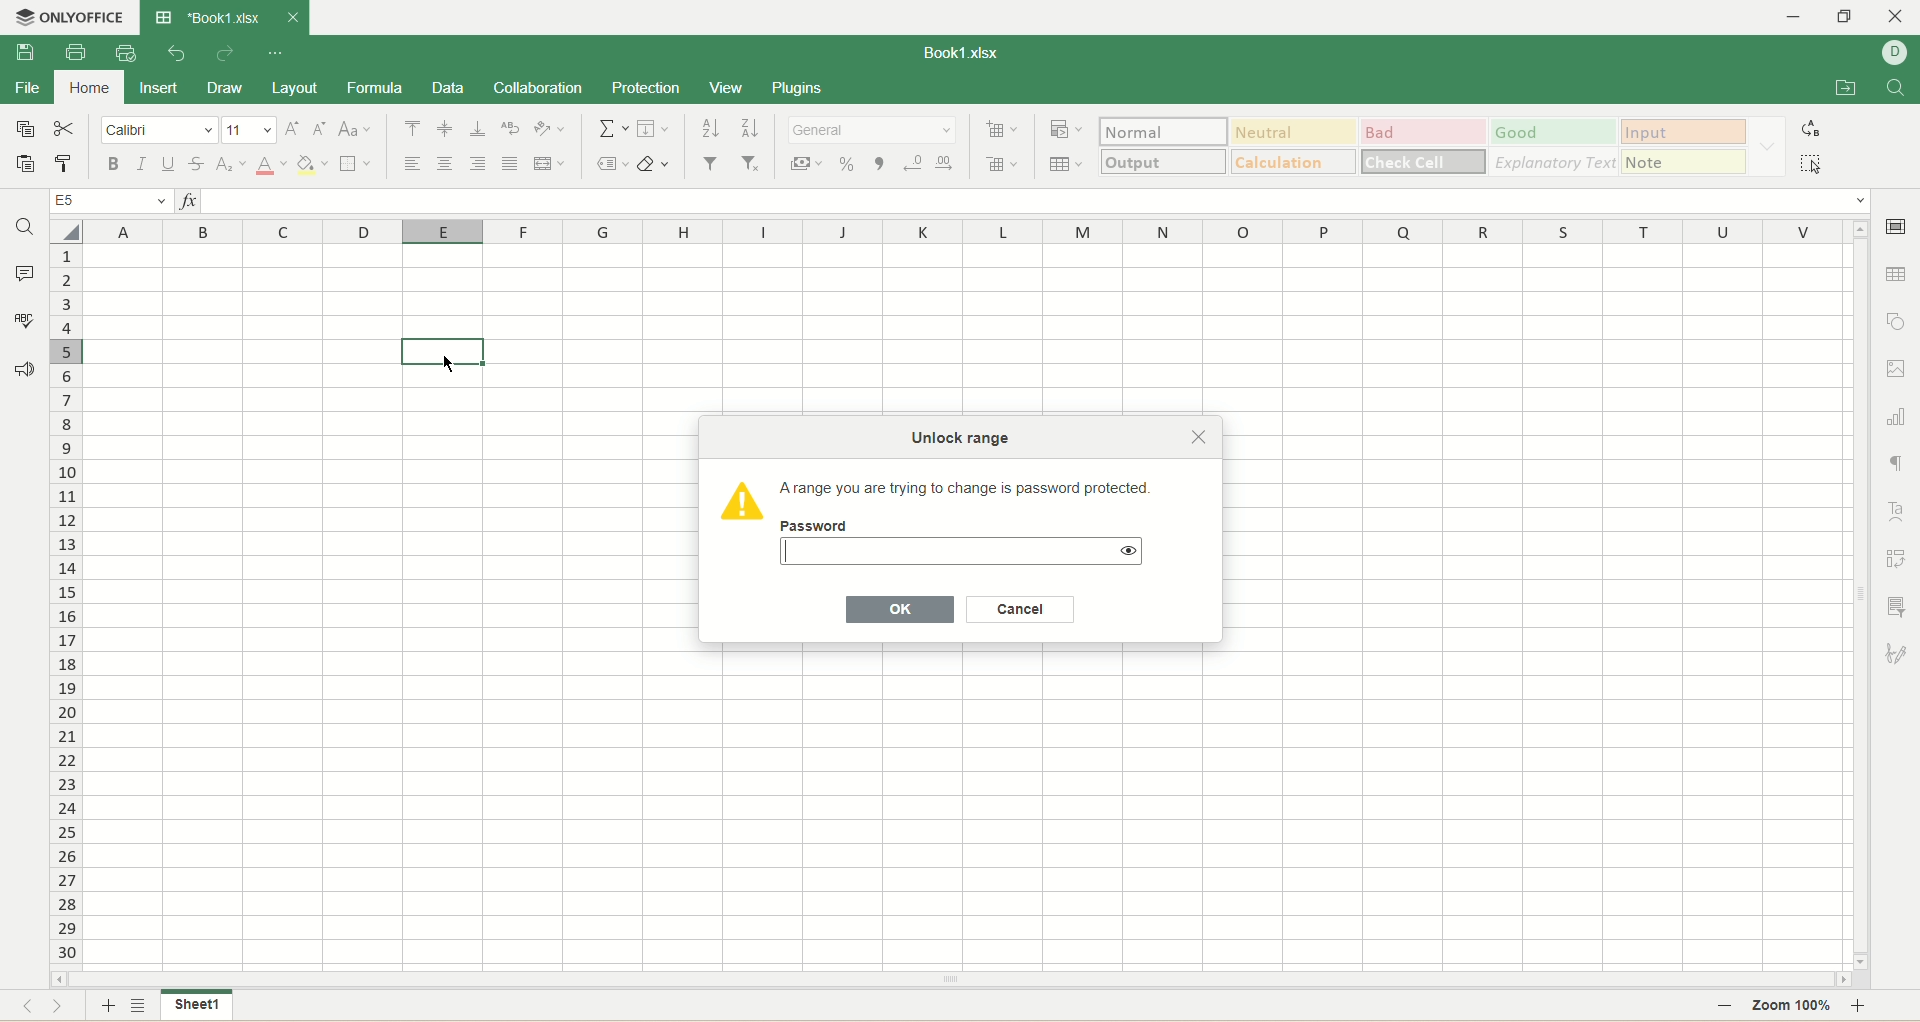 Image resolution: width=1920 pixels, height=1022 pixels. Describe the element at coordinates (28, 229) in the screenshot. I see `find` at that location.